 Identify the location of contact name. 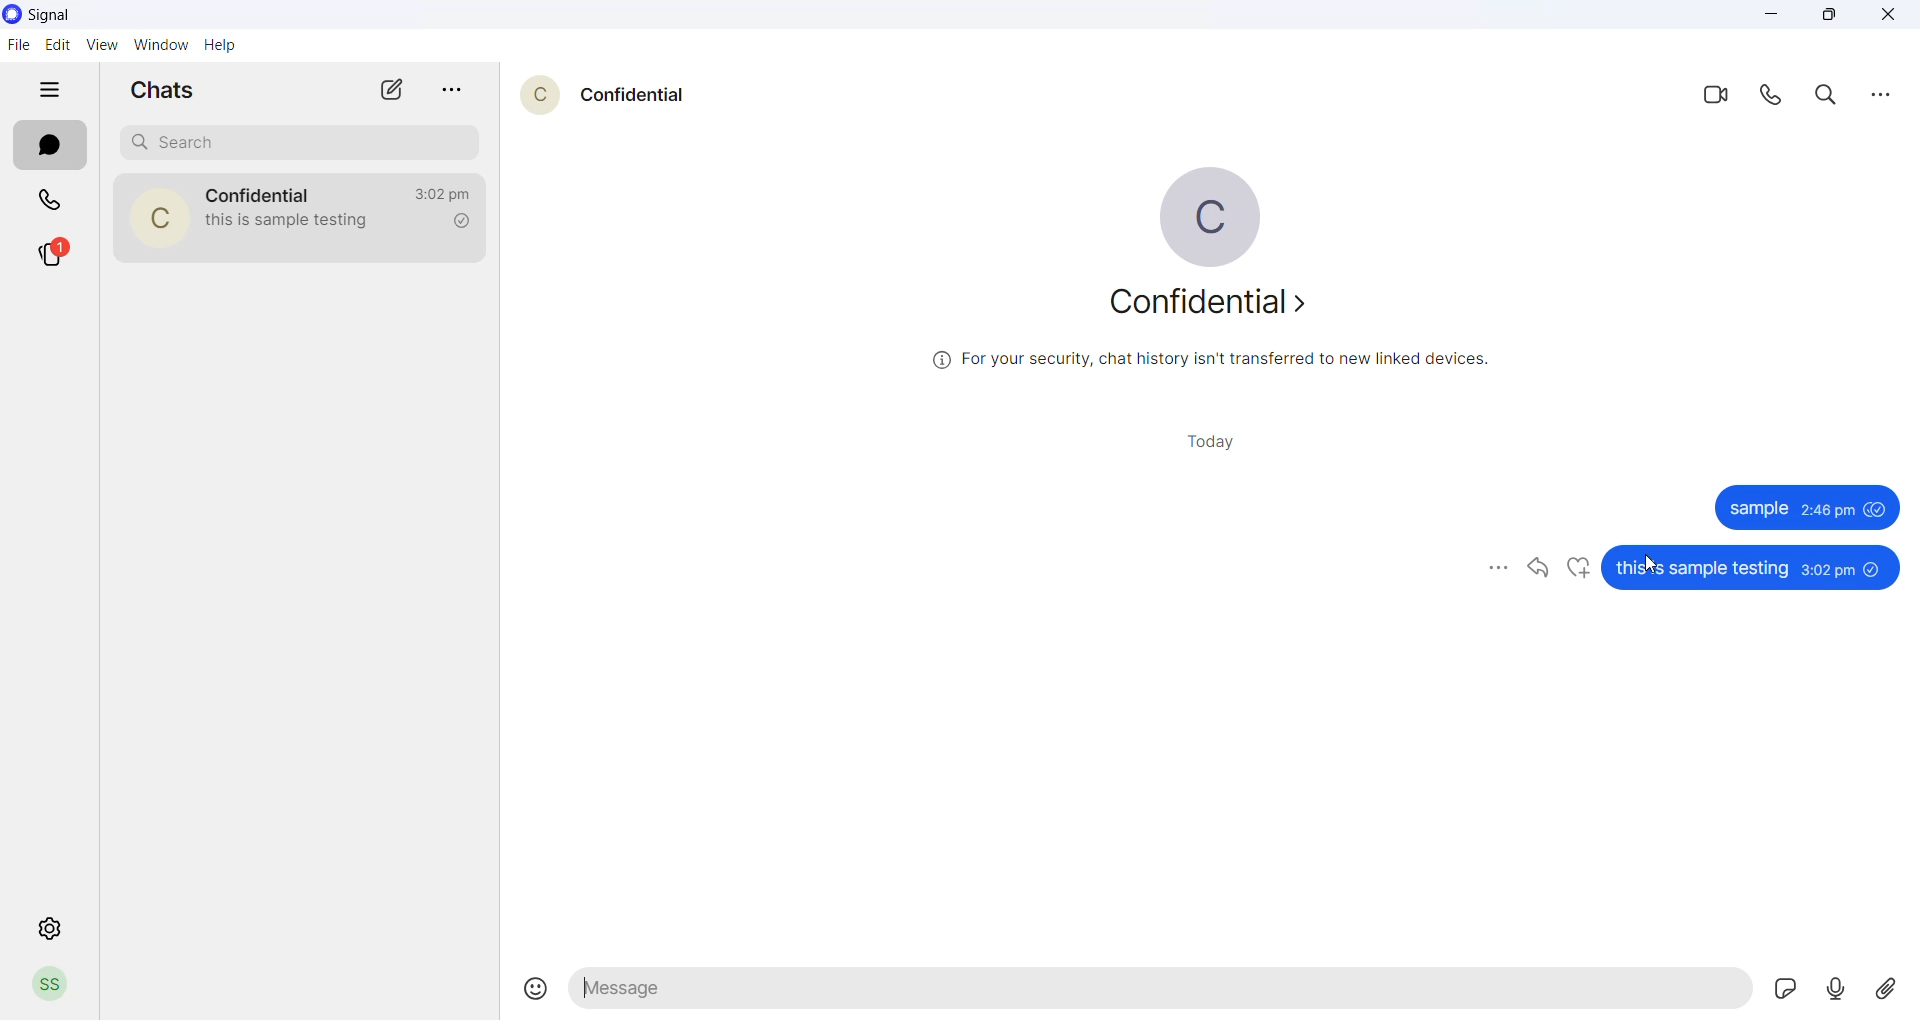
(632, 94).